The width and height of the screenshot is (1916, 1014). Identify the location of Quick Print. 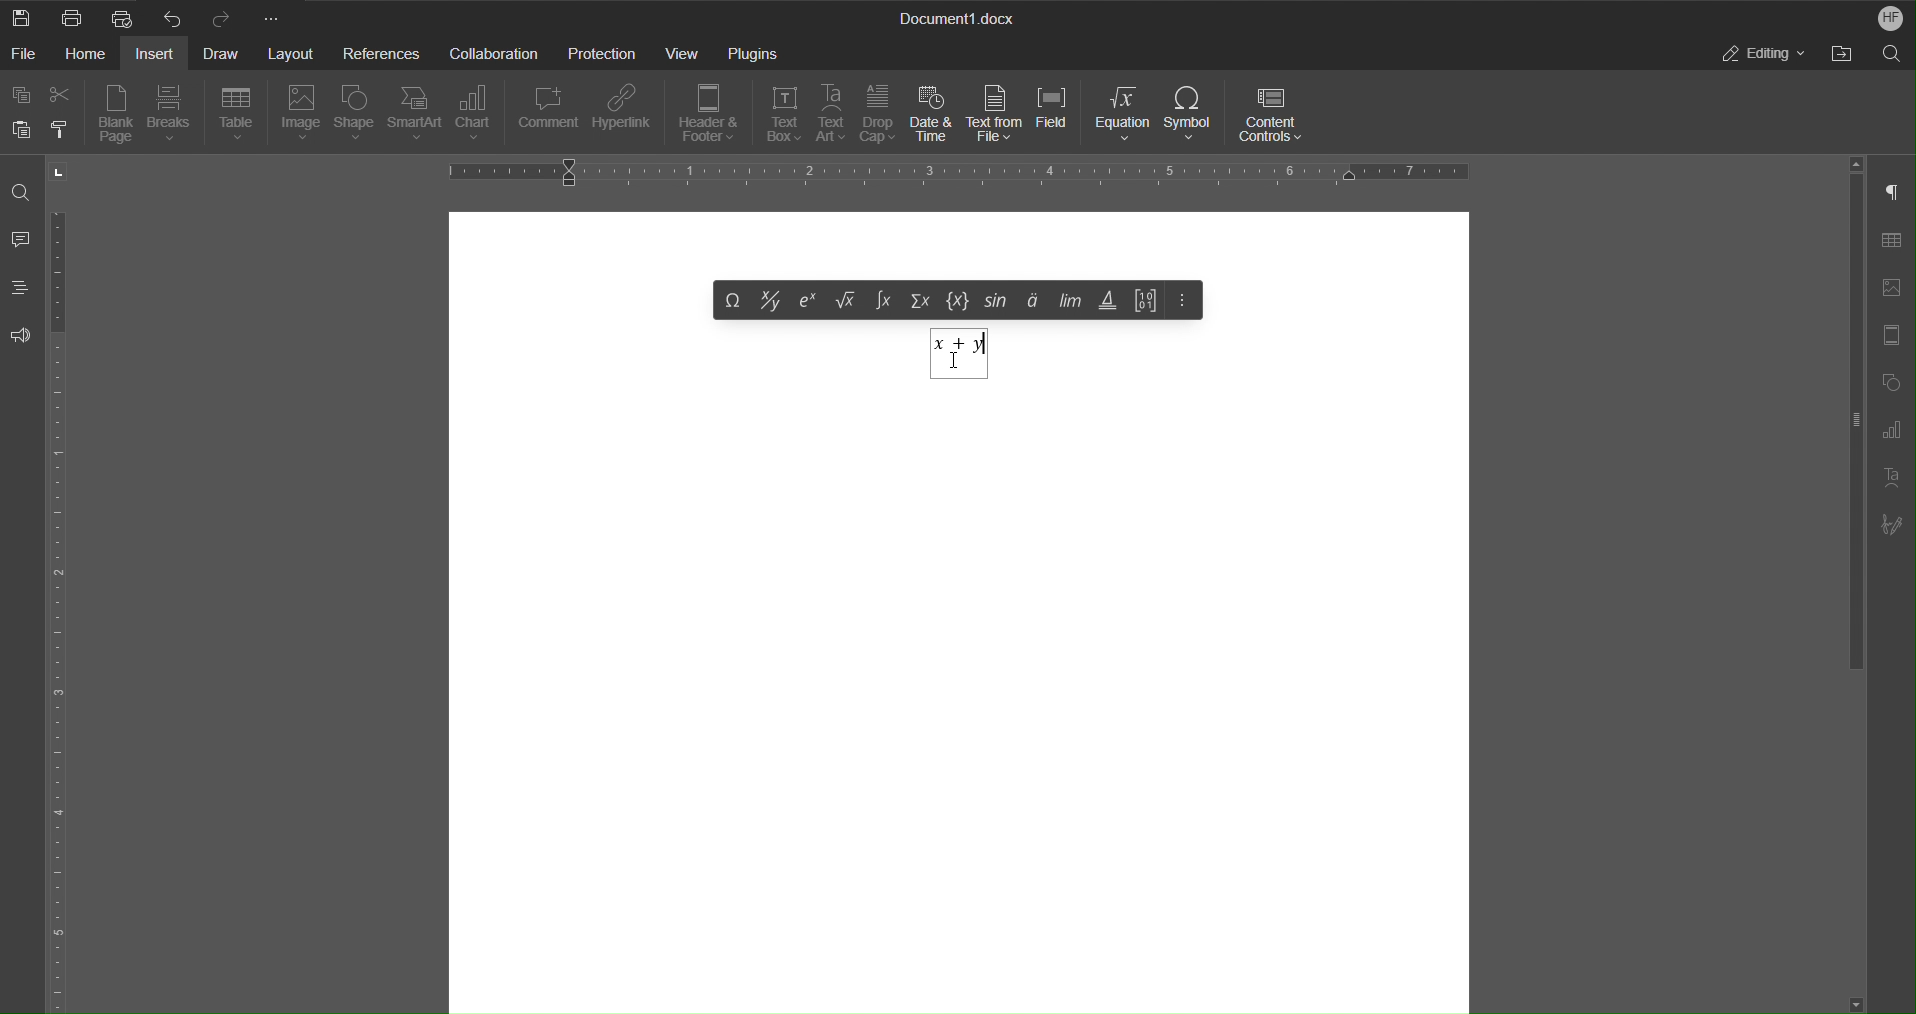
(123, 17).